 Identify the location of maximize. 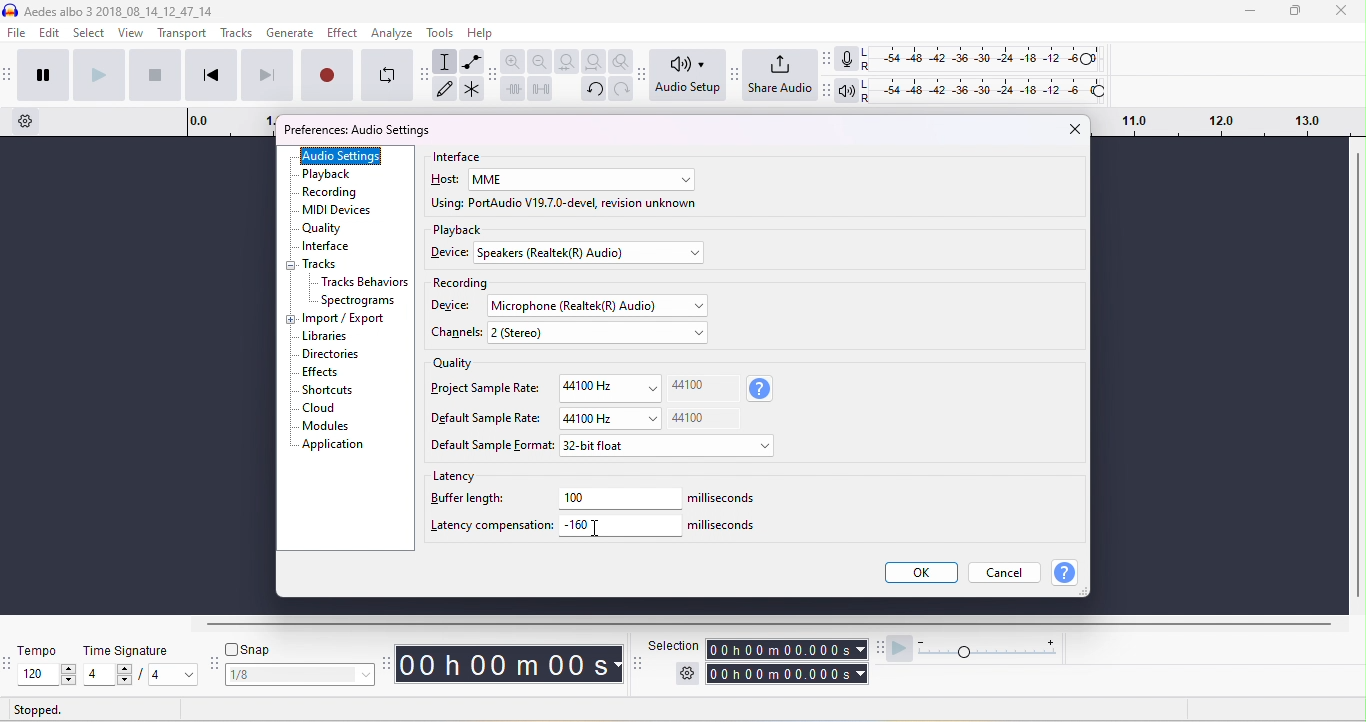
(1294, 11).